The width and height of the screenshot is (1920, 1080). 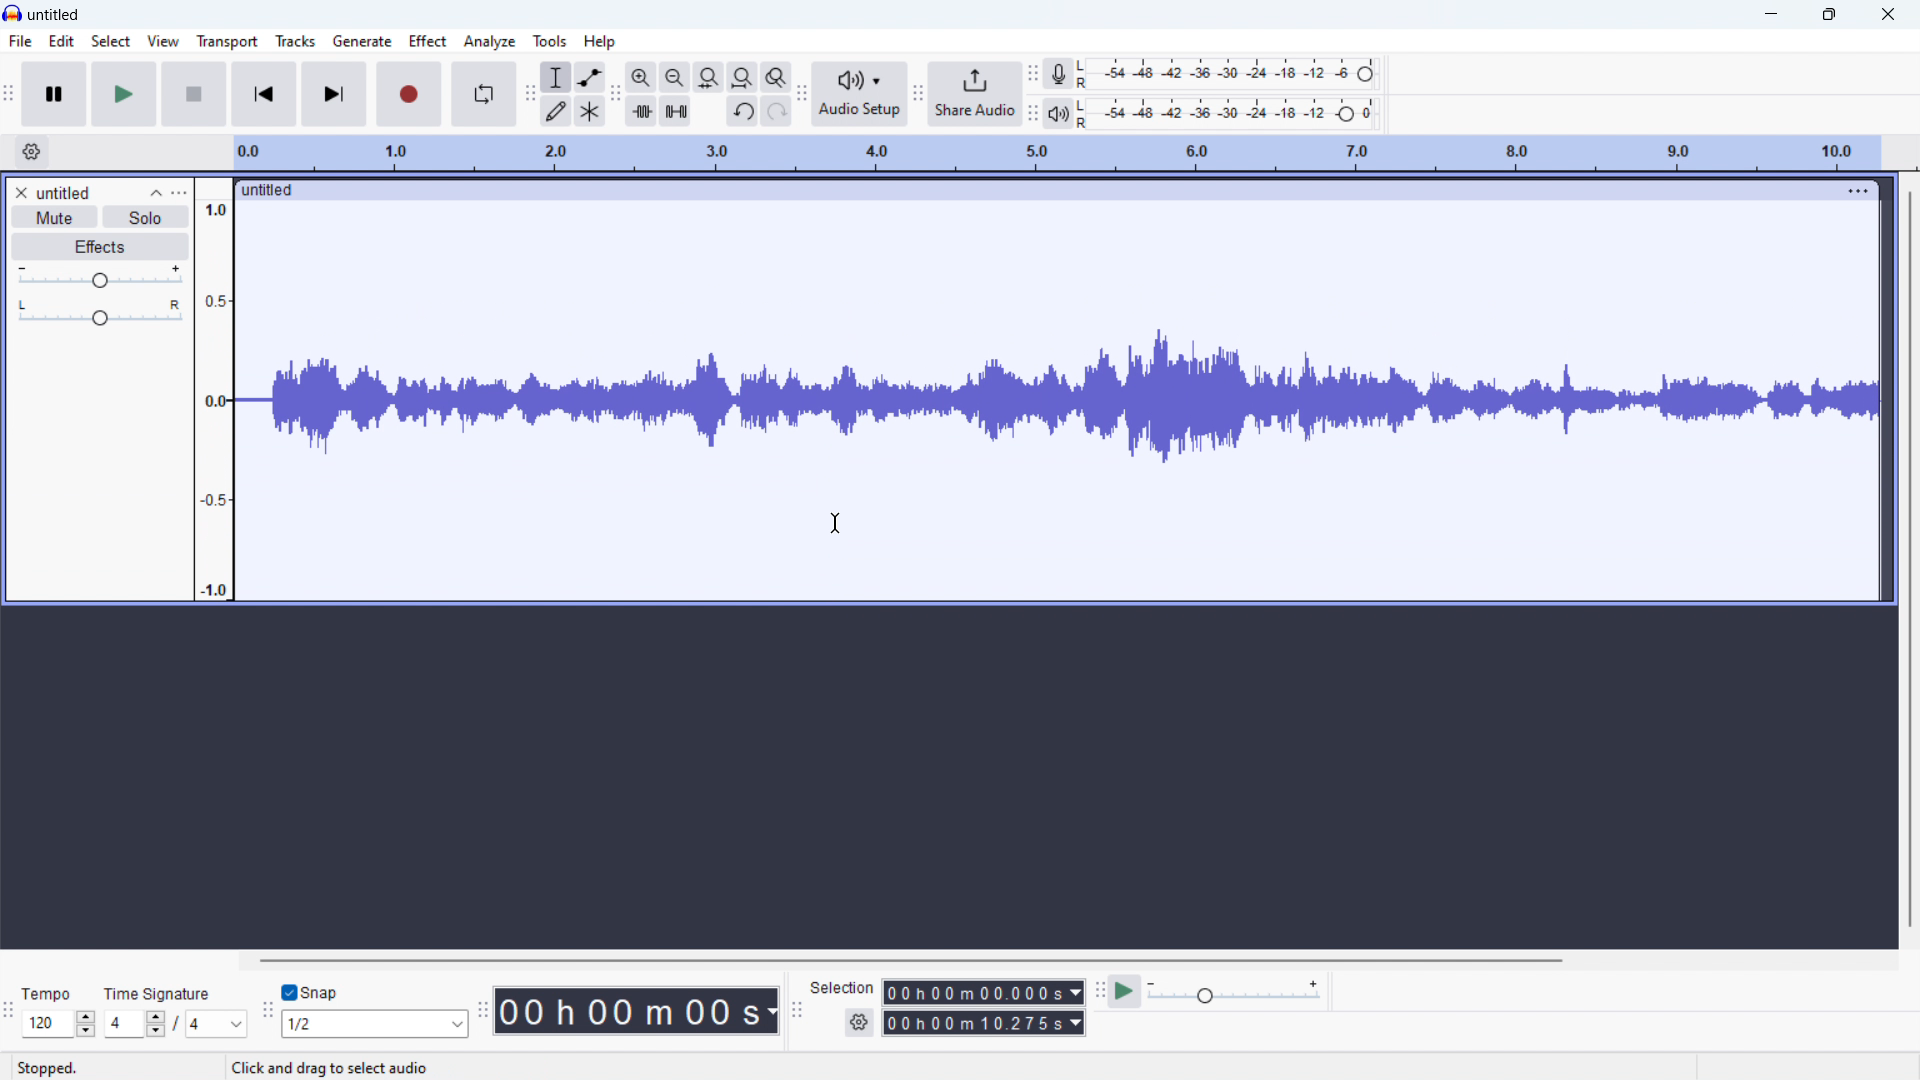 I want to click on playback meter, so click(x=1059, y=114).